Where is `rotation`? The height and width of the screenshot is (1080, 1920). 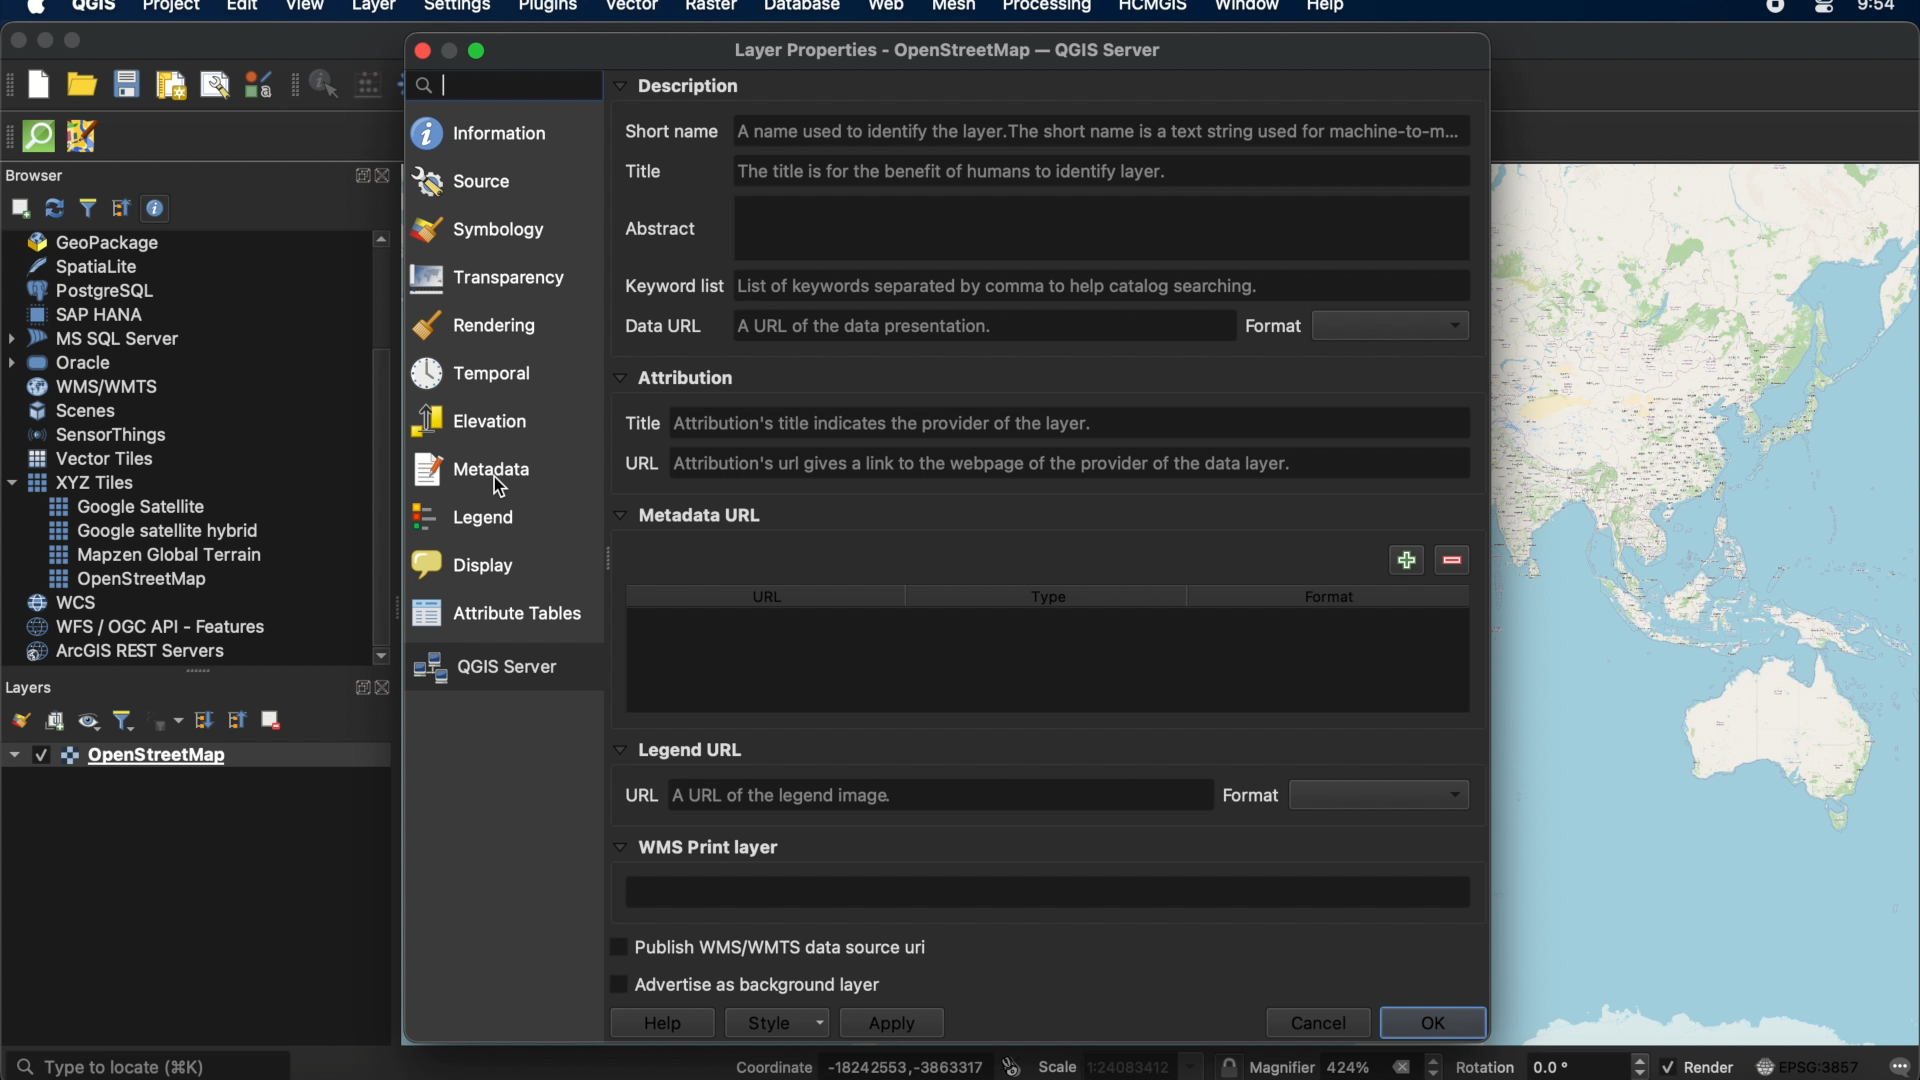
rotation is located at coordinates (1551, 1062).